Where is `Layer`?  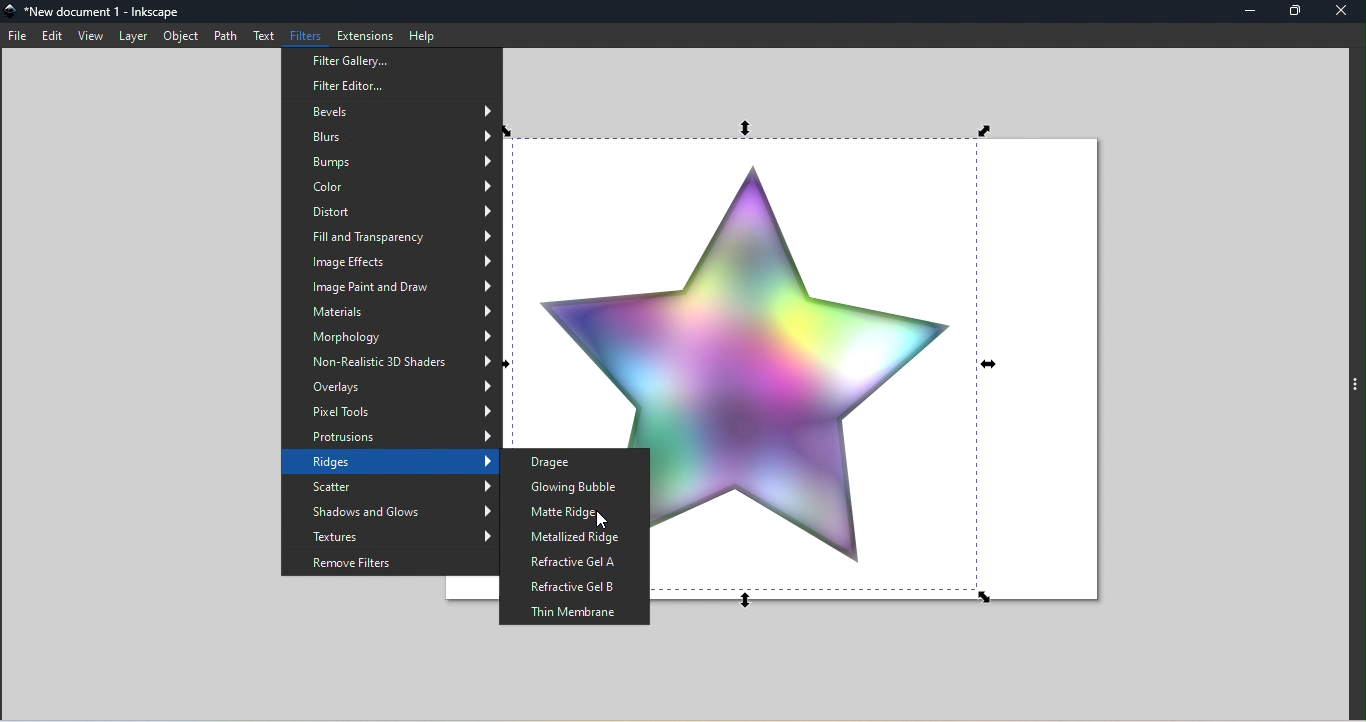 Layer is located at coordinates (132, 37).